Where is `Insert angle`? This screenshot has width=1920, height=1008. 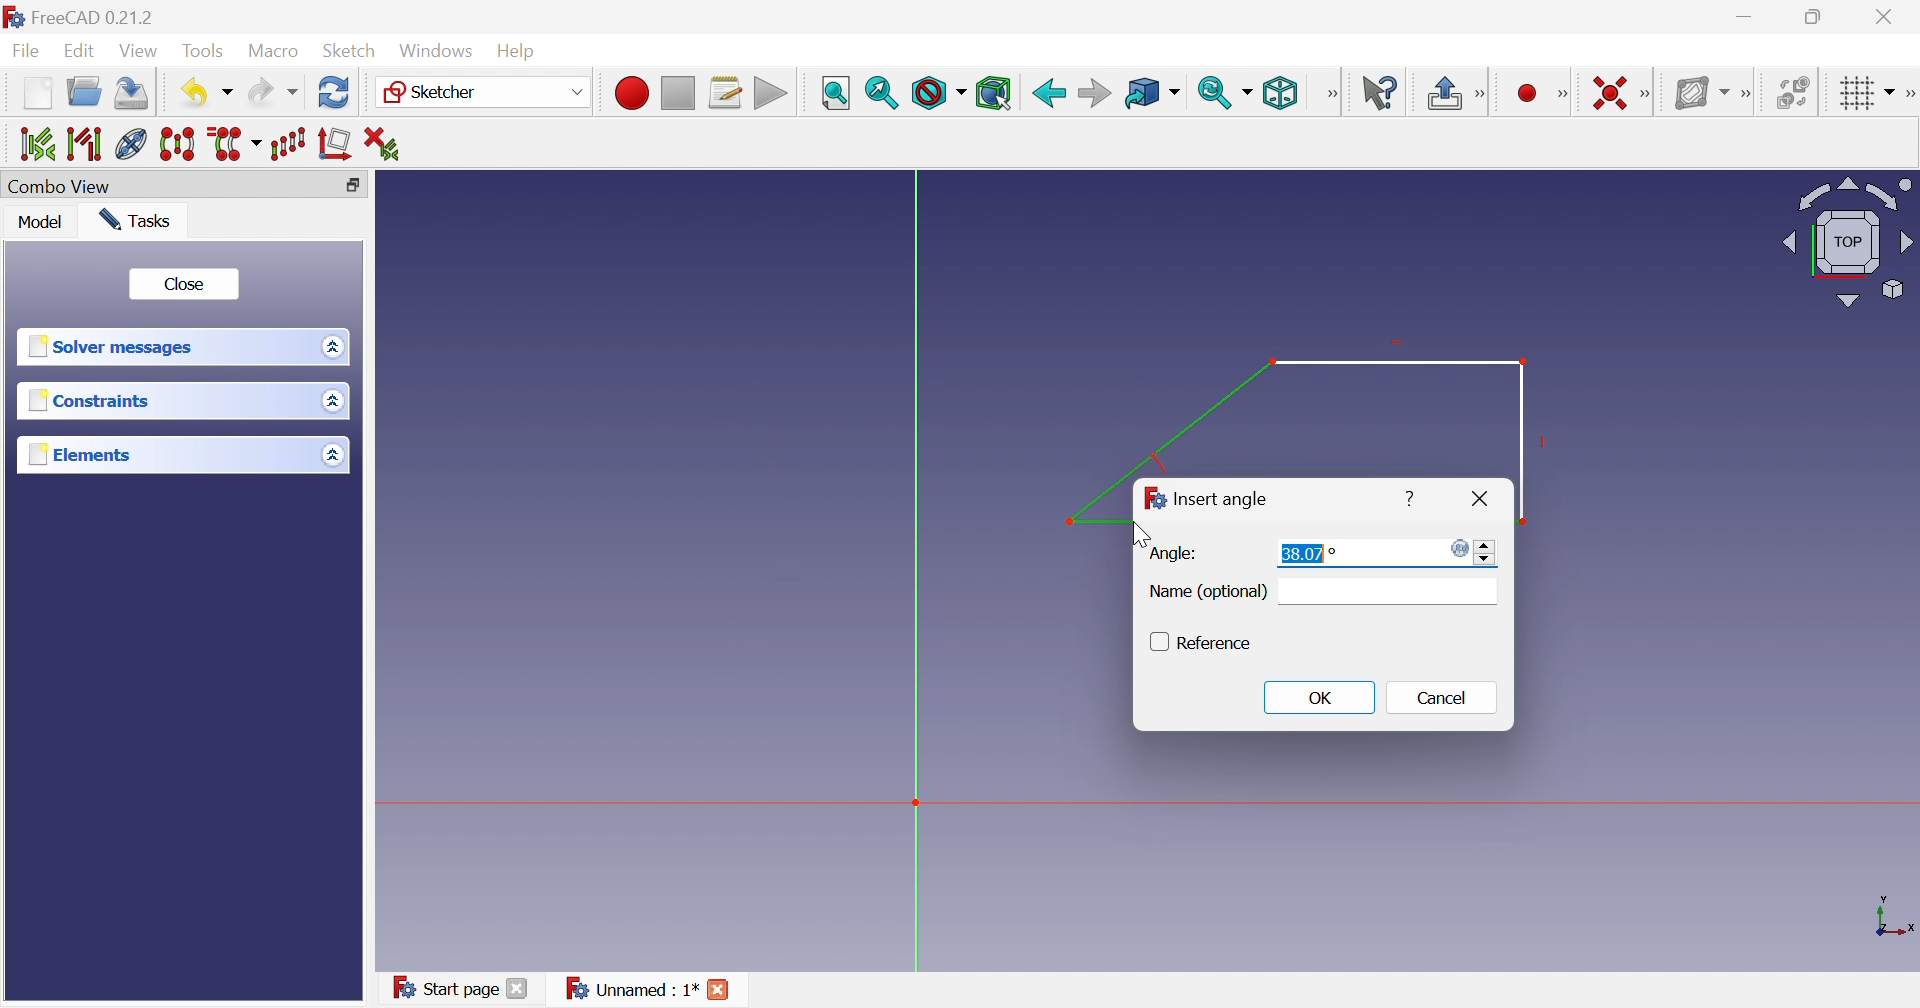 Insert angle is located at coordinates (1221, 500).